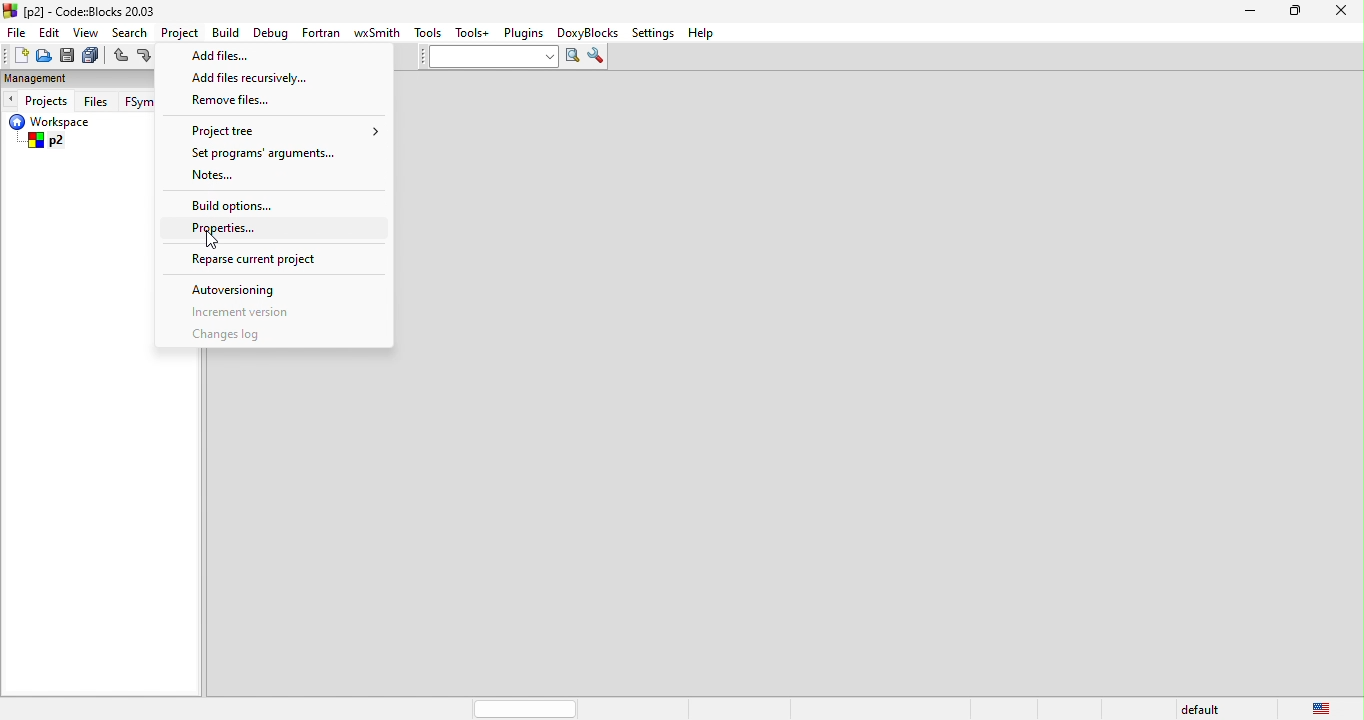  What do you see at coordinates (598, 57) in the screenshot?
I see `show option window` at bounding box center [598, 57].